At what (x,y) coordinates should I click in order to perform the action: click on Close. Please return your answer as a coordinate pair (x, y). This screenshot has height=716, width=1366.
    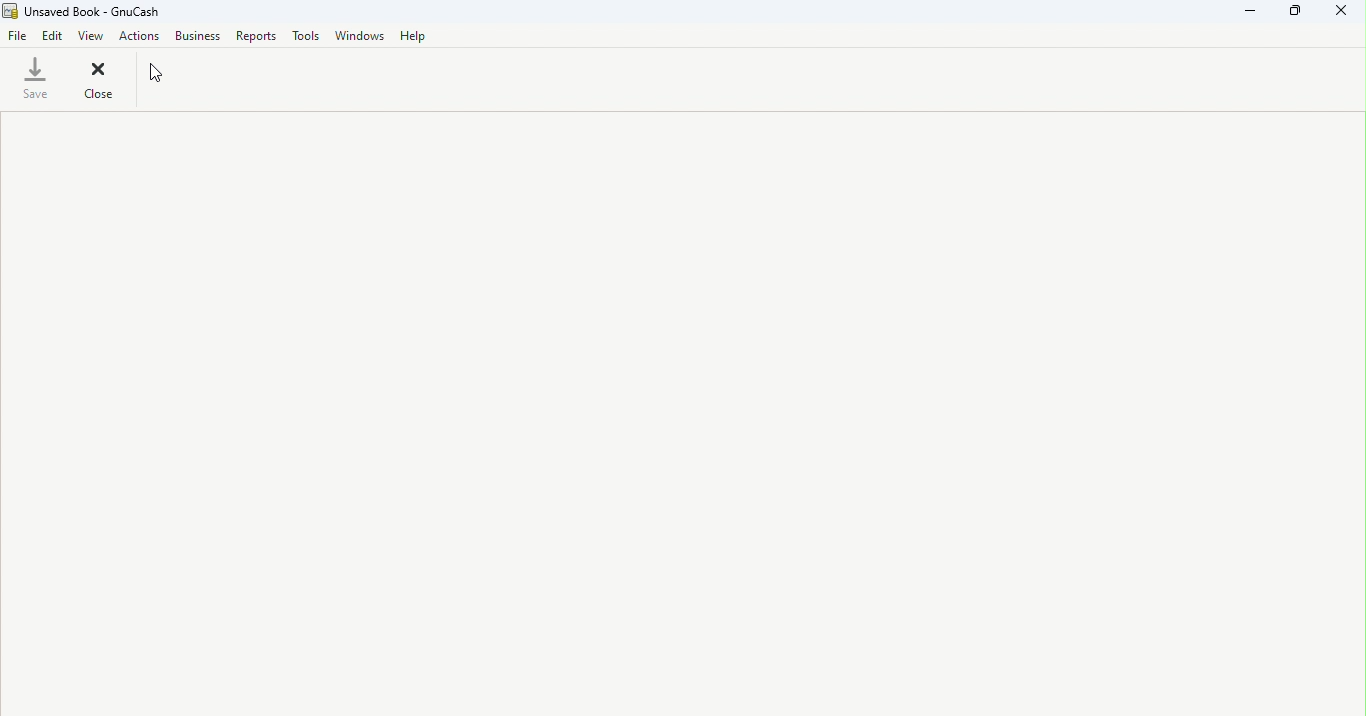
    Looking at the image, I should click on (98, 80).